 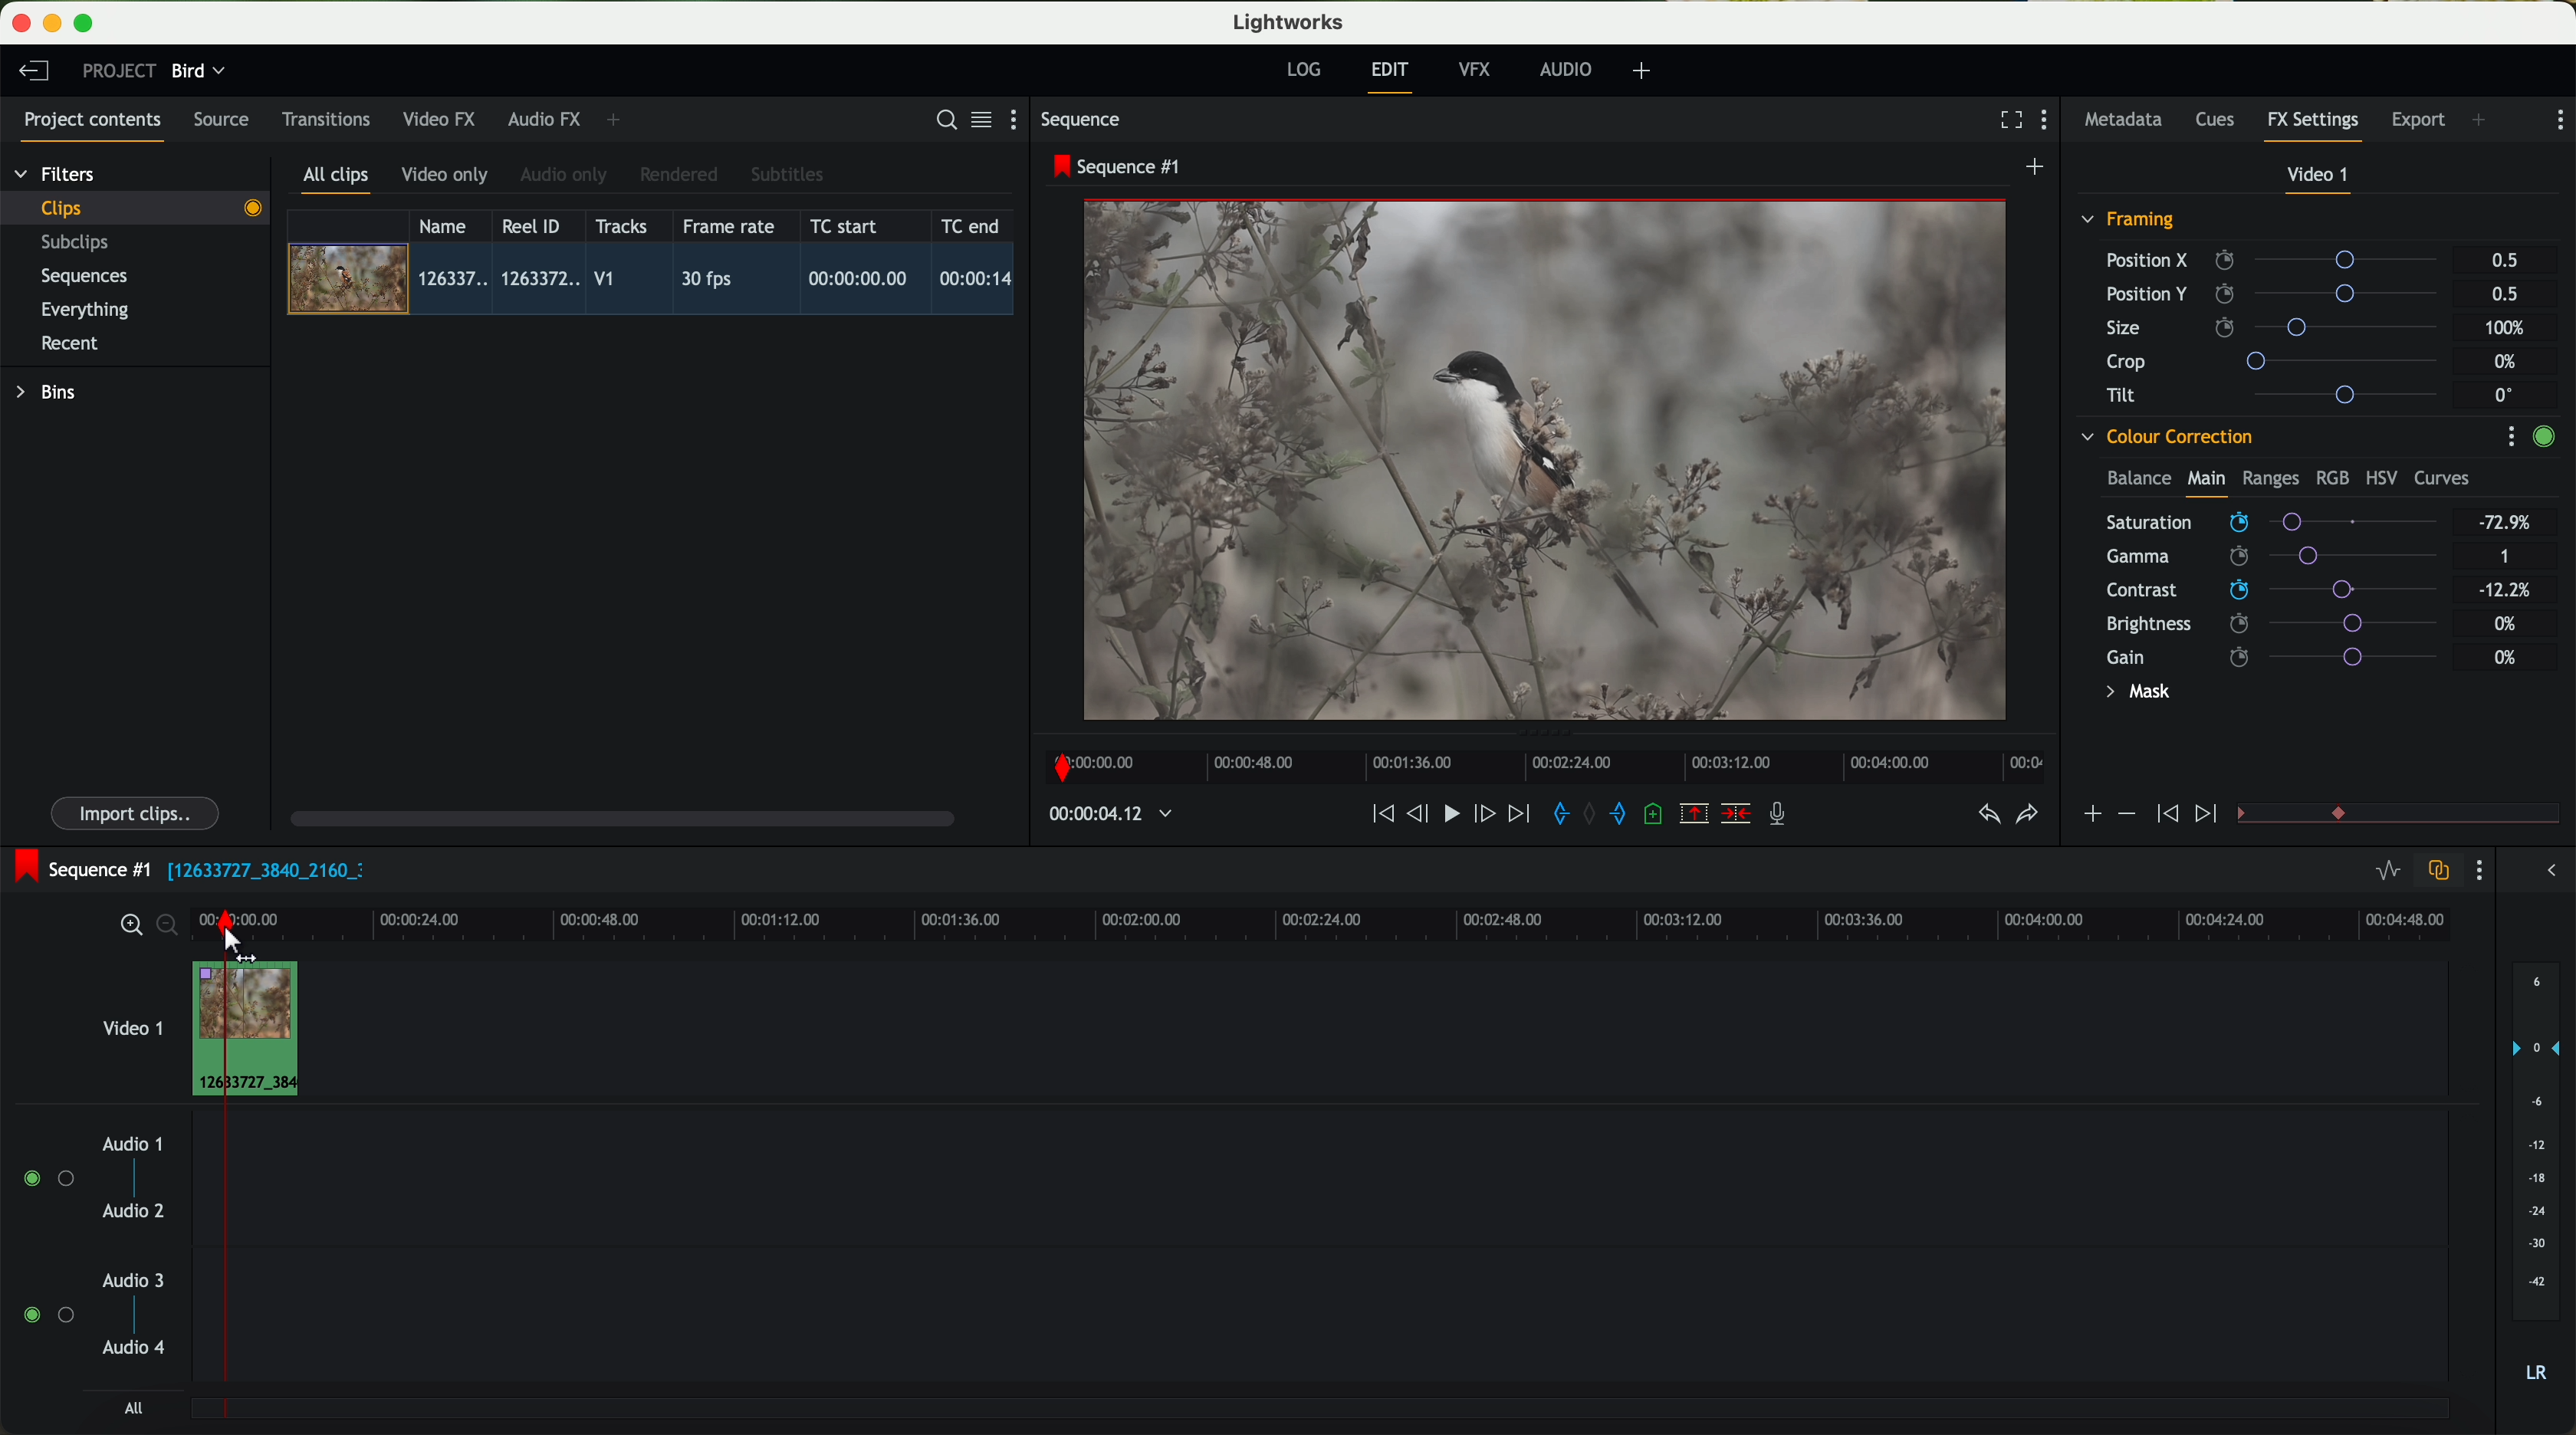 I want to click on tracks, so click(x=618, y=227).